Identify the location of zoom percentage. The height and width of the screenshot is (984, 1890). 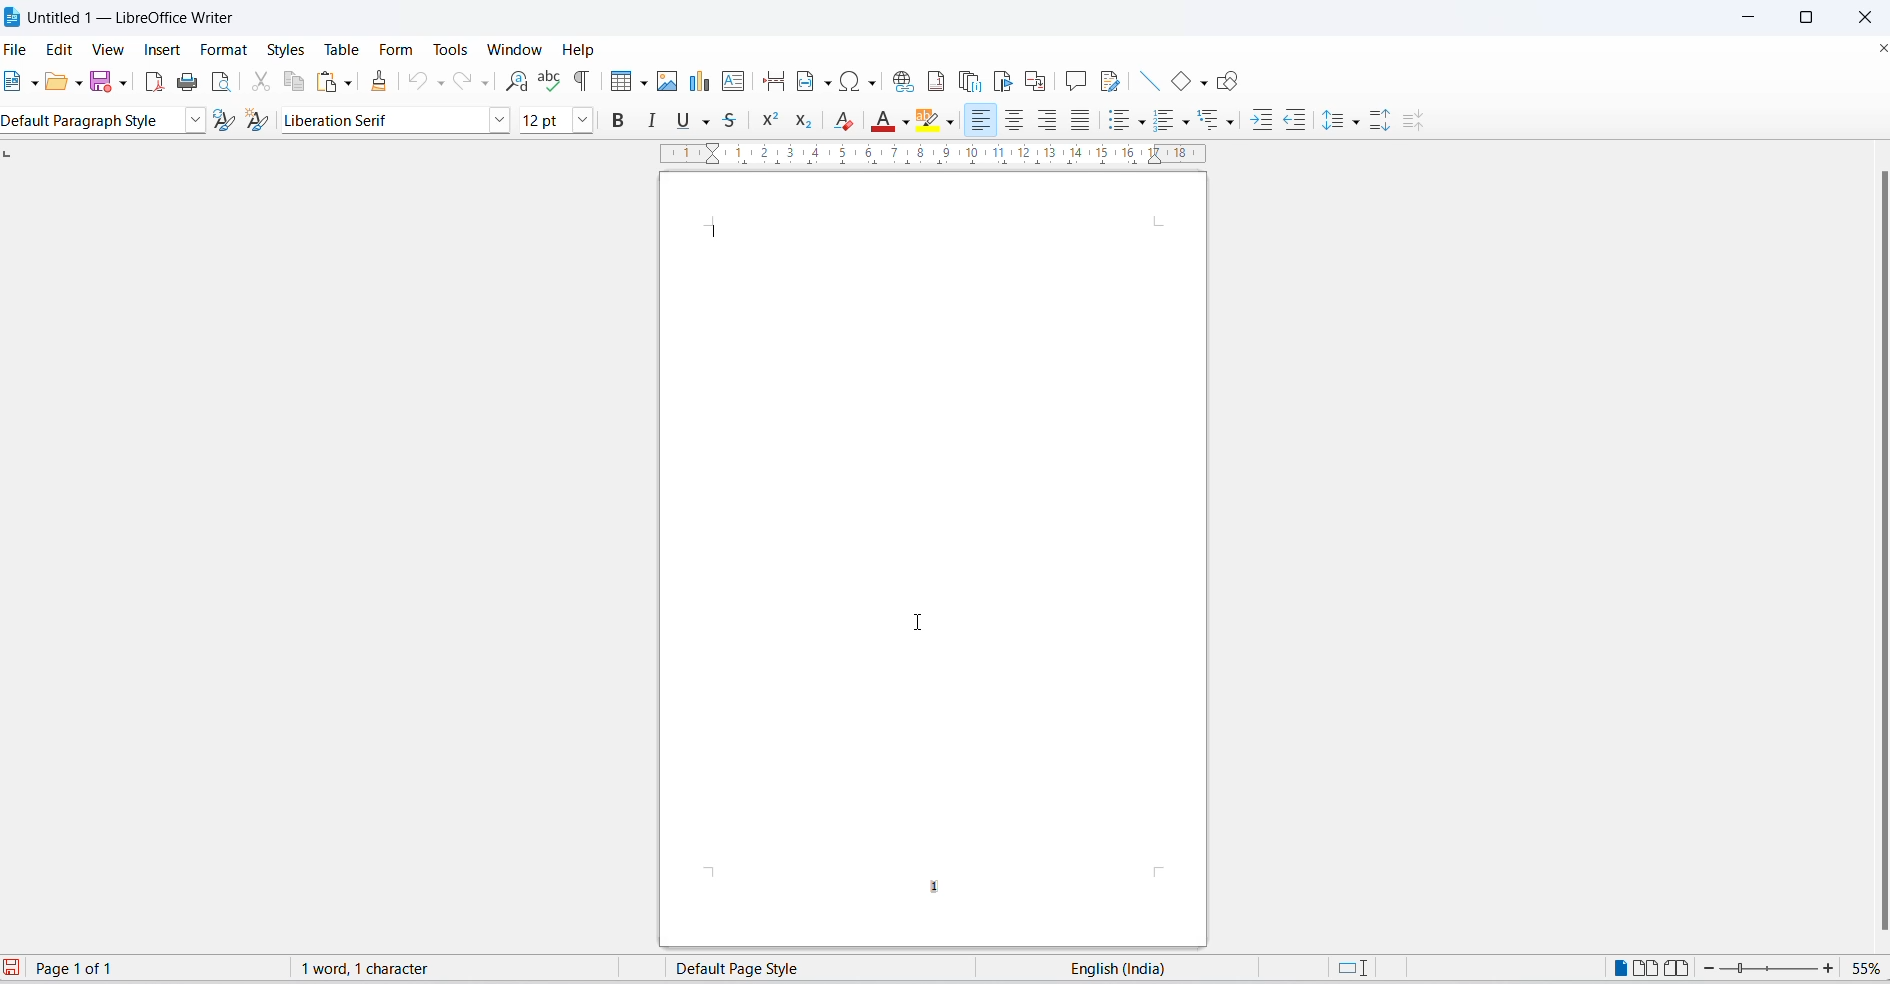
(1865, 969).